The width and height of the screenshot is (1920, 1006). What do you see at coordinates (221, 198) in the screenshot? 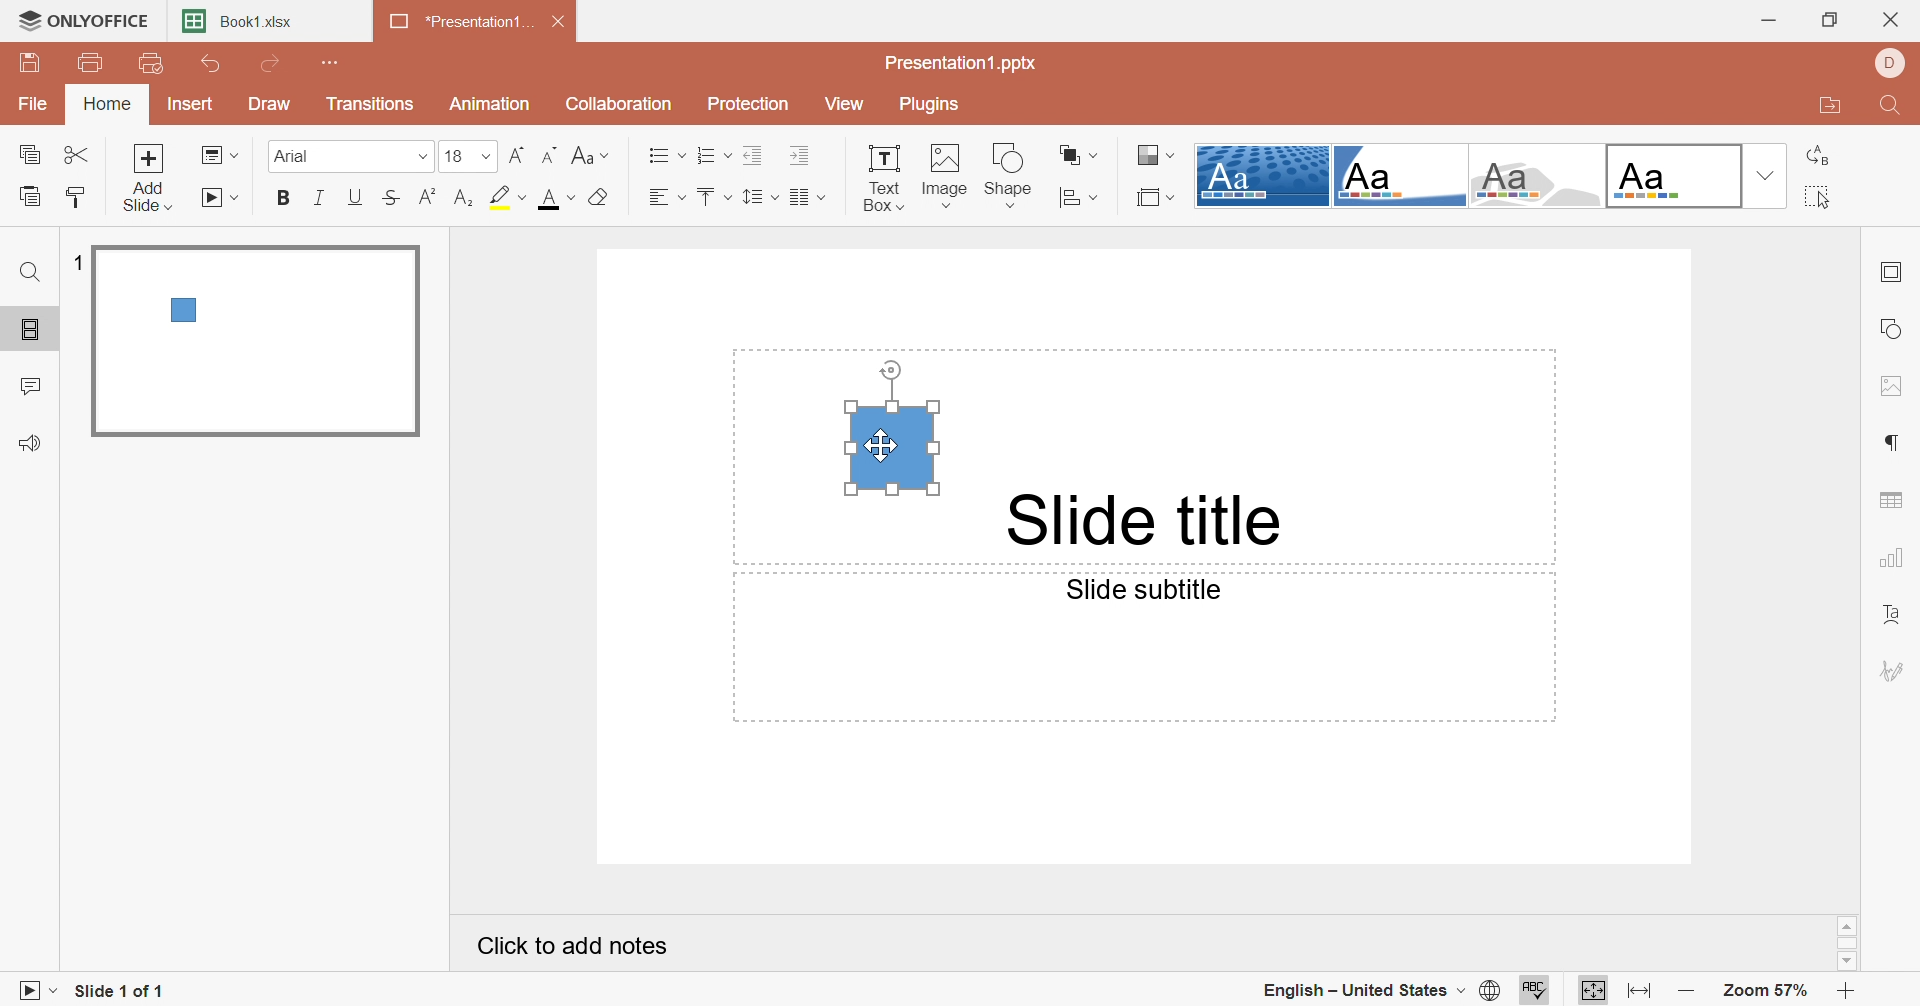
I see `Start slideshow` at bounding box center [221, 198].